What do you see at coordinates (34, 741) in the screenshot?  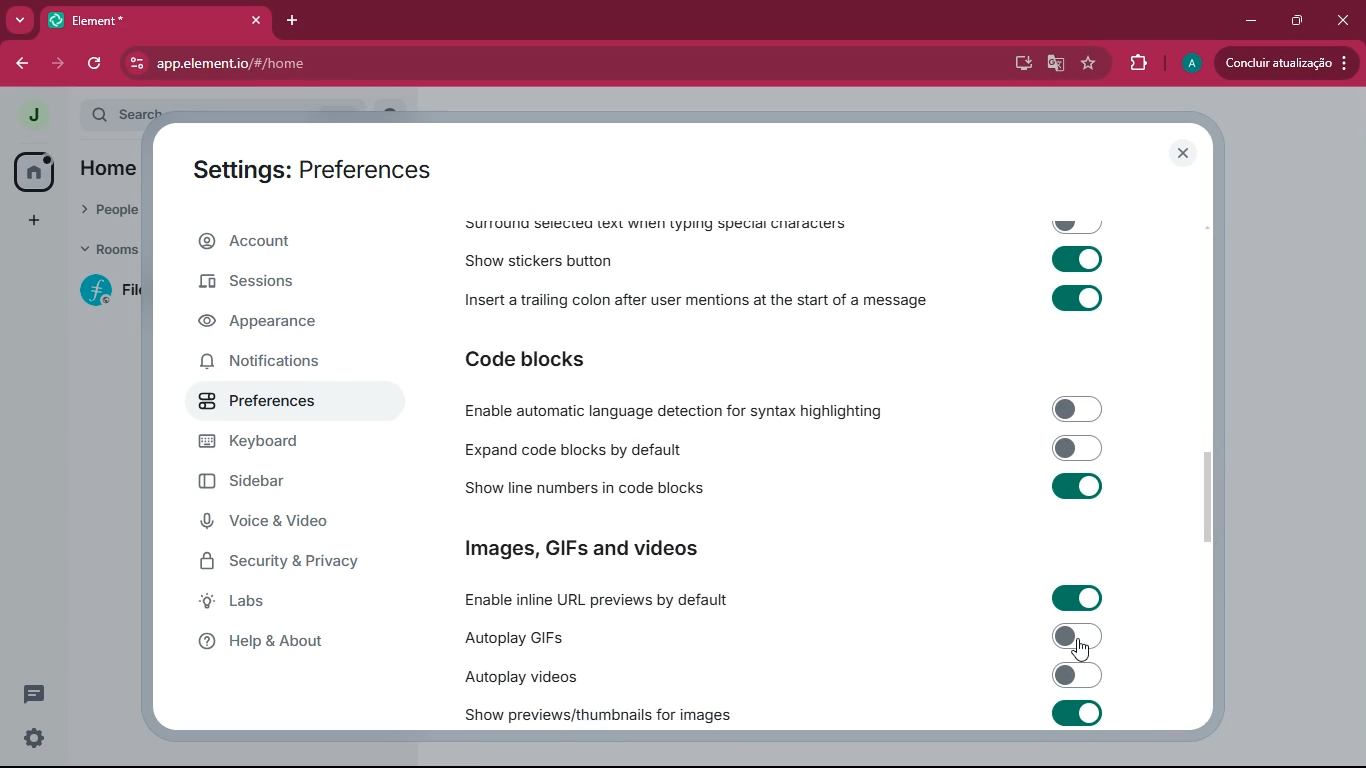 I see `settings ` at bounding box center [34, 741].